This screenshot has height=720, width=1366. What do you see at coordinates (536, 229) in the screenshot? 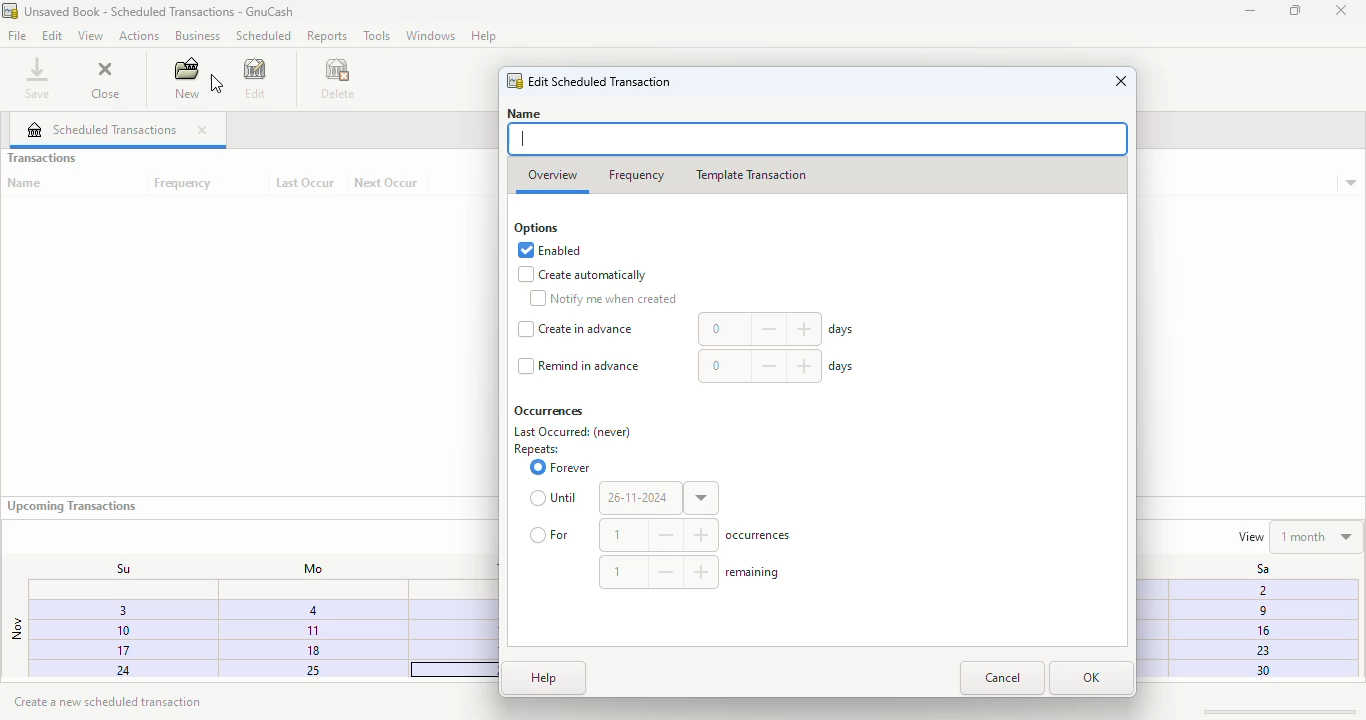
I see `options` at bounding box center [536, 229].